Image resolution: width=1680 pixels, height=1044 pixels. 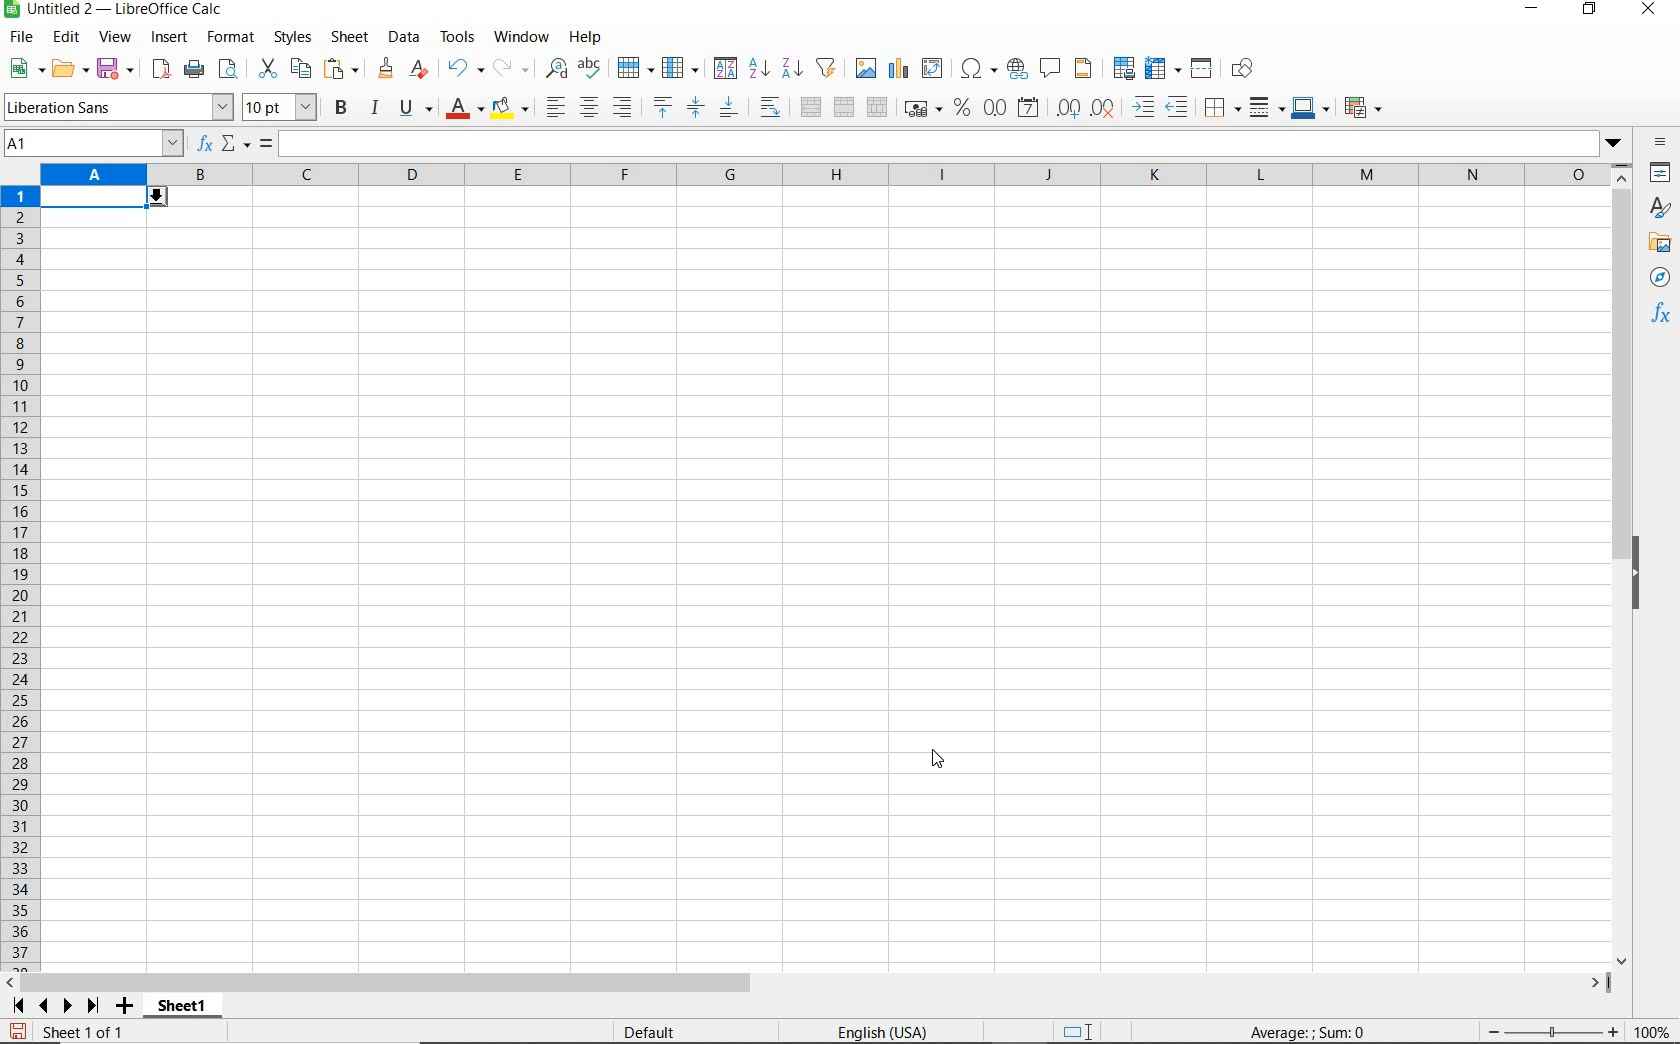 I want to click on drop-down list created within a cell, so click(x=106, y=199).